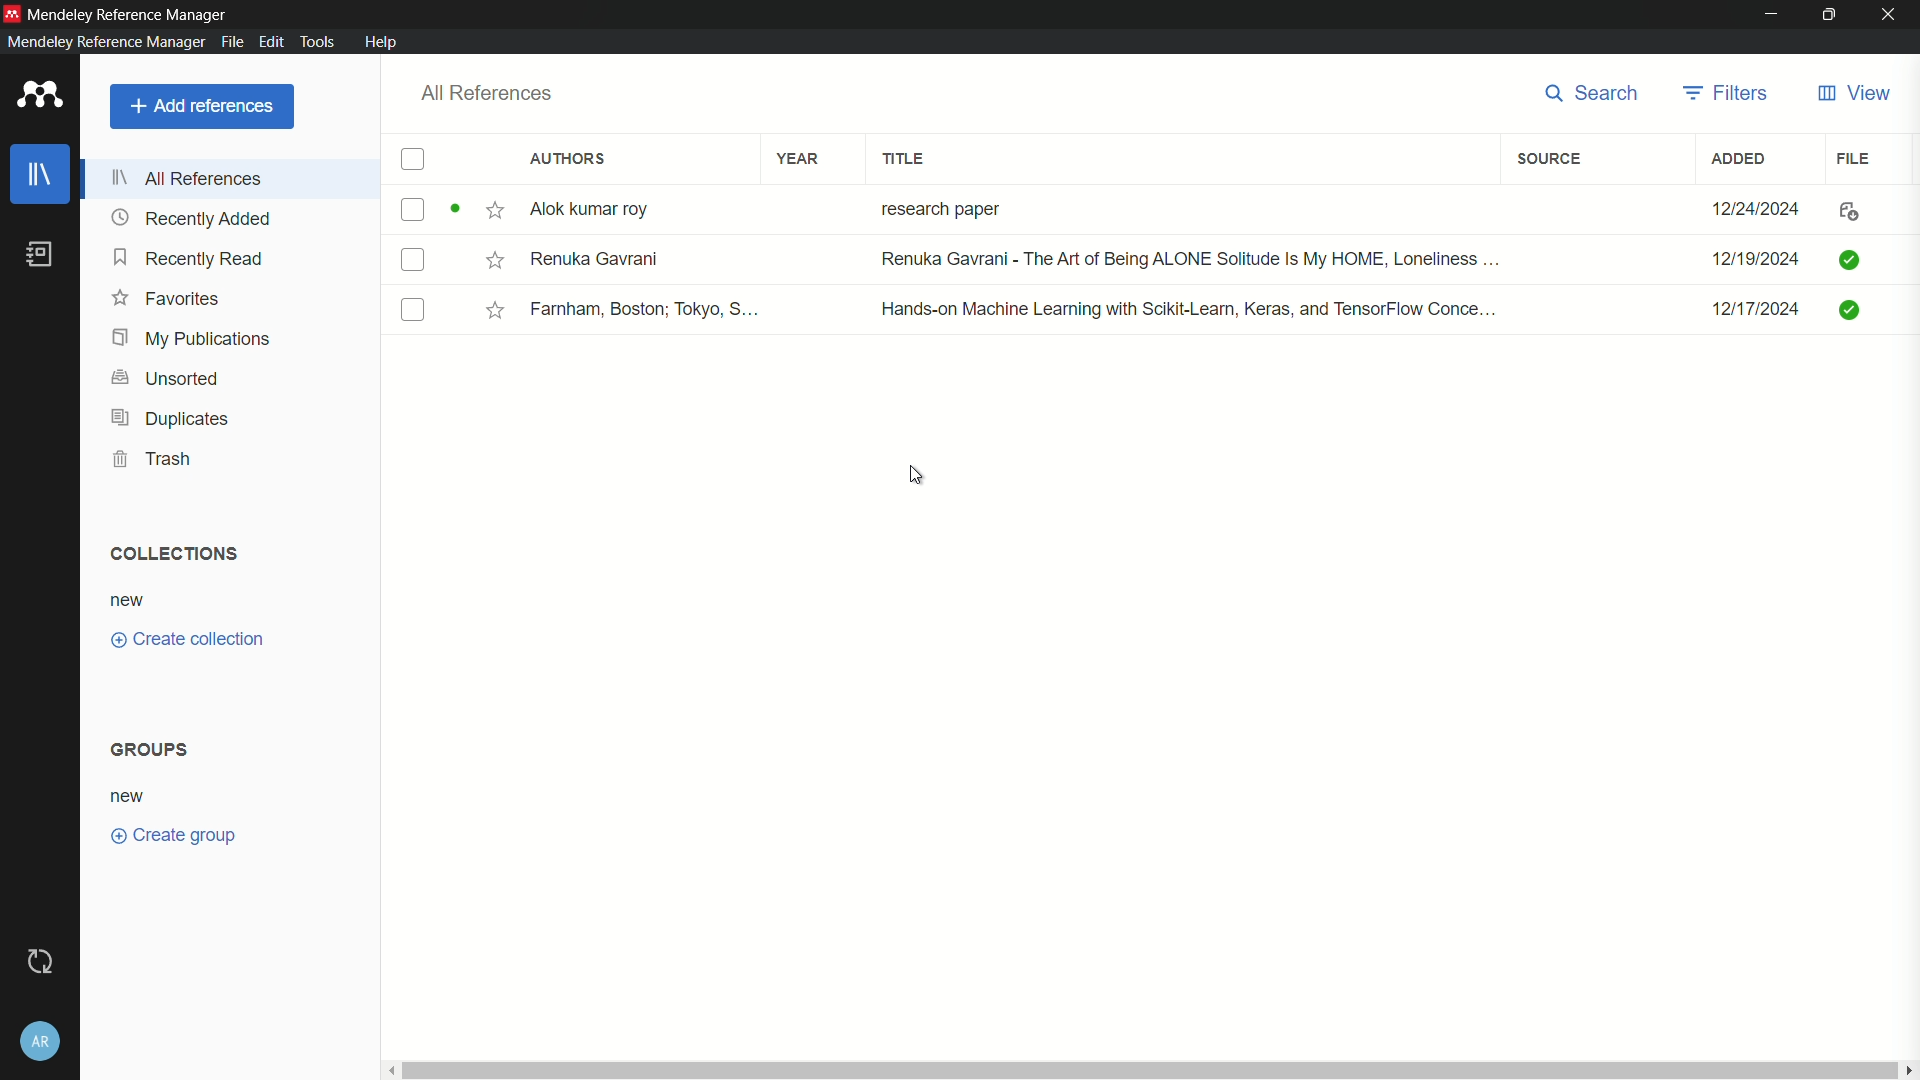 This screenshot has width=1920, height=1080. What do you see at coordinates (187, 640) in the screenshot?
I see `create collection` at bounding box center [187, 640].